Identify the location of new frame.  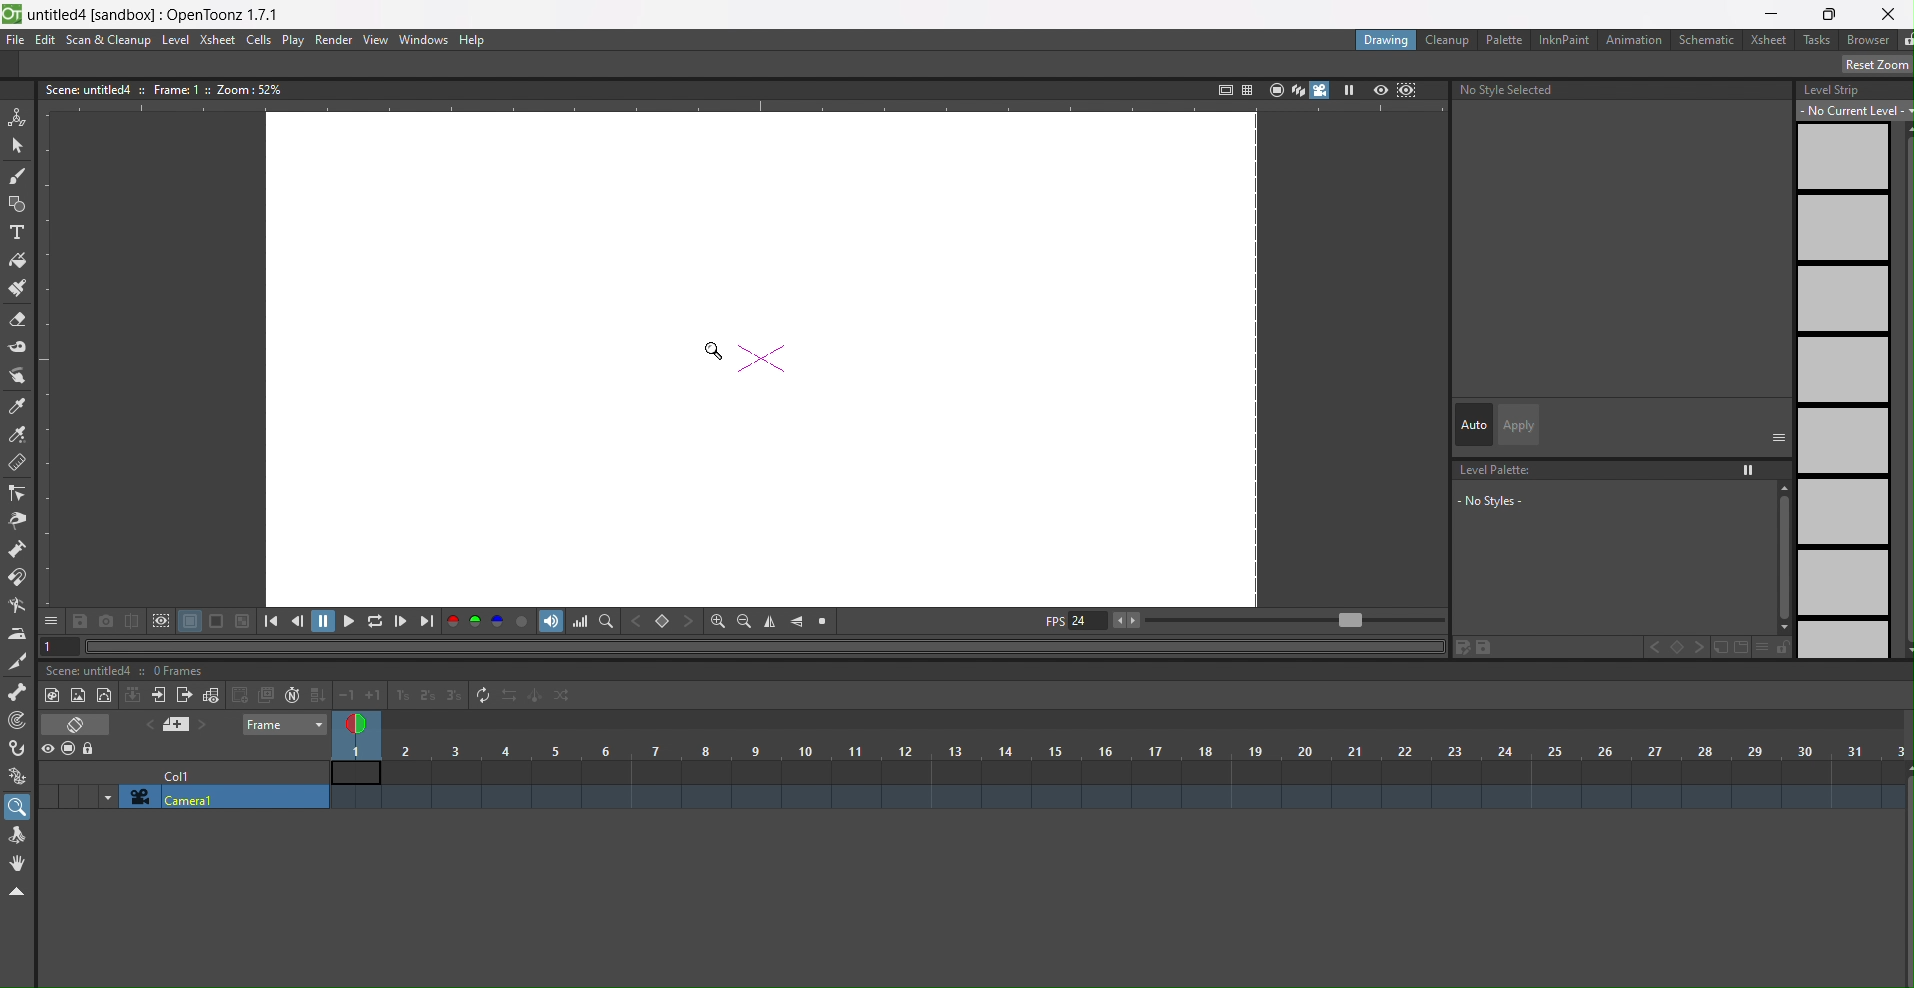
(212, 695).